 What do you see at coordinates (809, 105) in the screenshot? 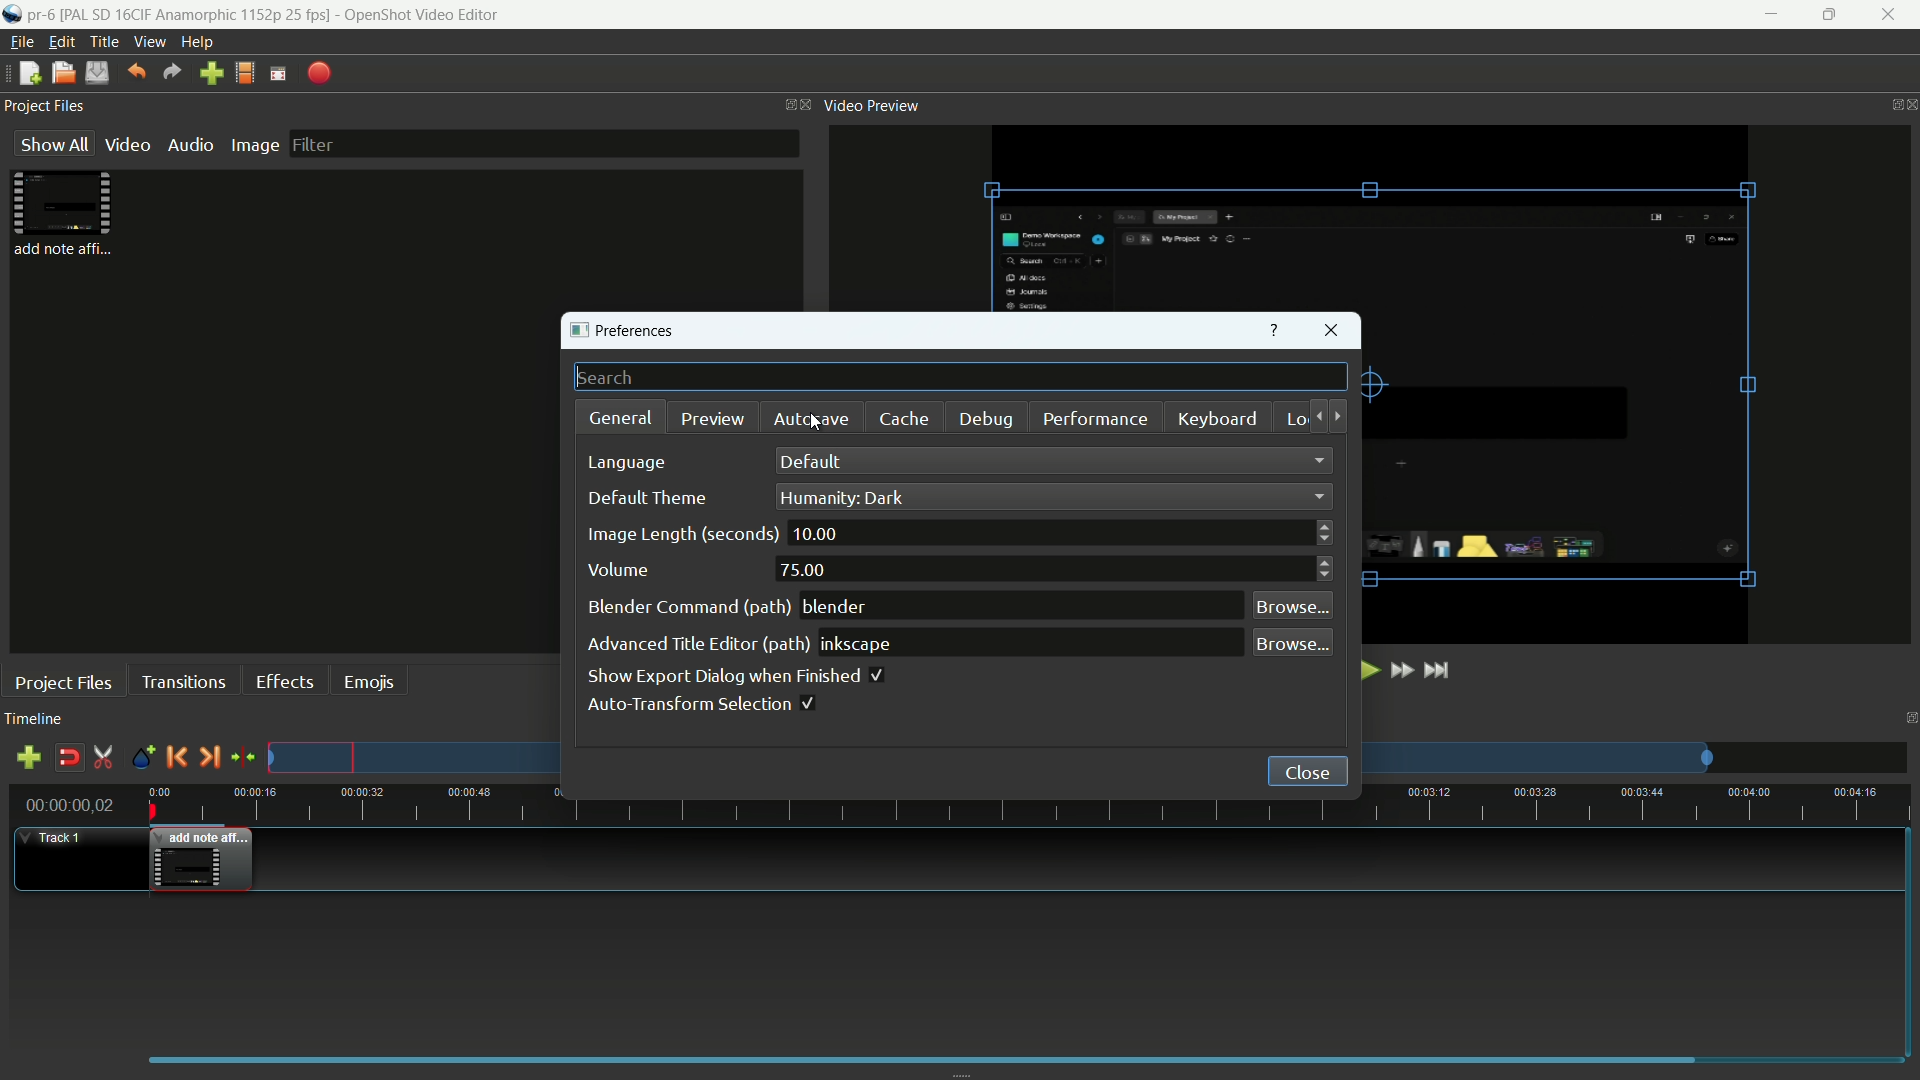
I see `close project files` at bounding box center [809, 105].